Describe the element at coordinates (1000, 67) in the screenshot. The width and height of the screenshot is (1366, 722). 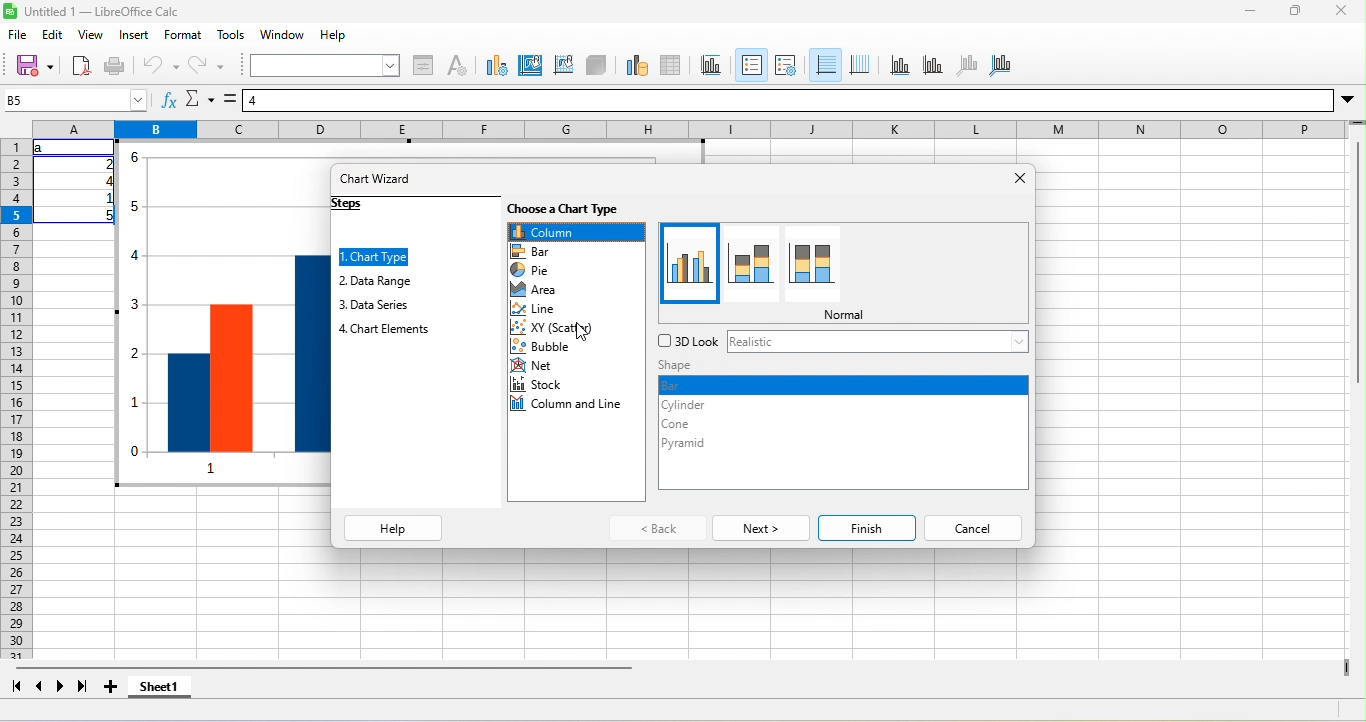
I see `all axes` at that location.